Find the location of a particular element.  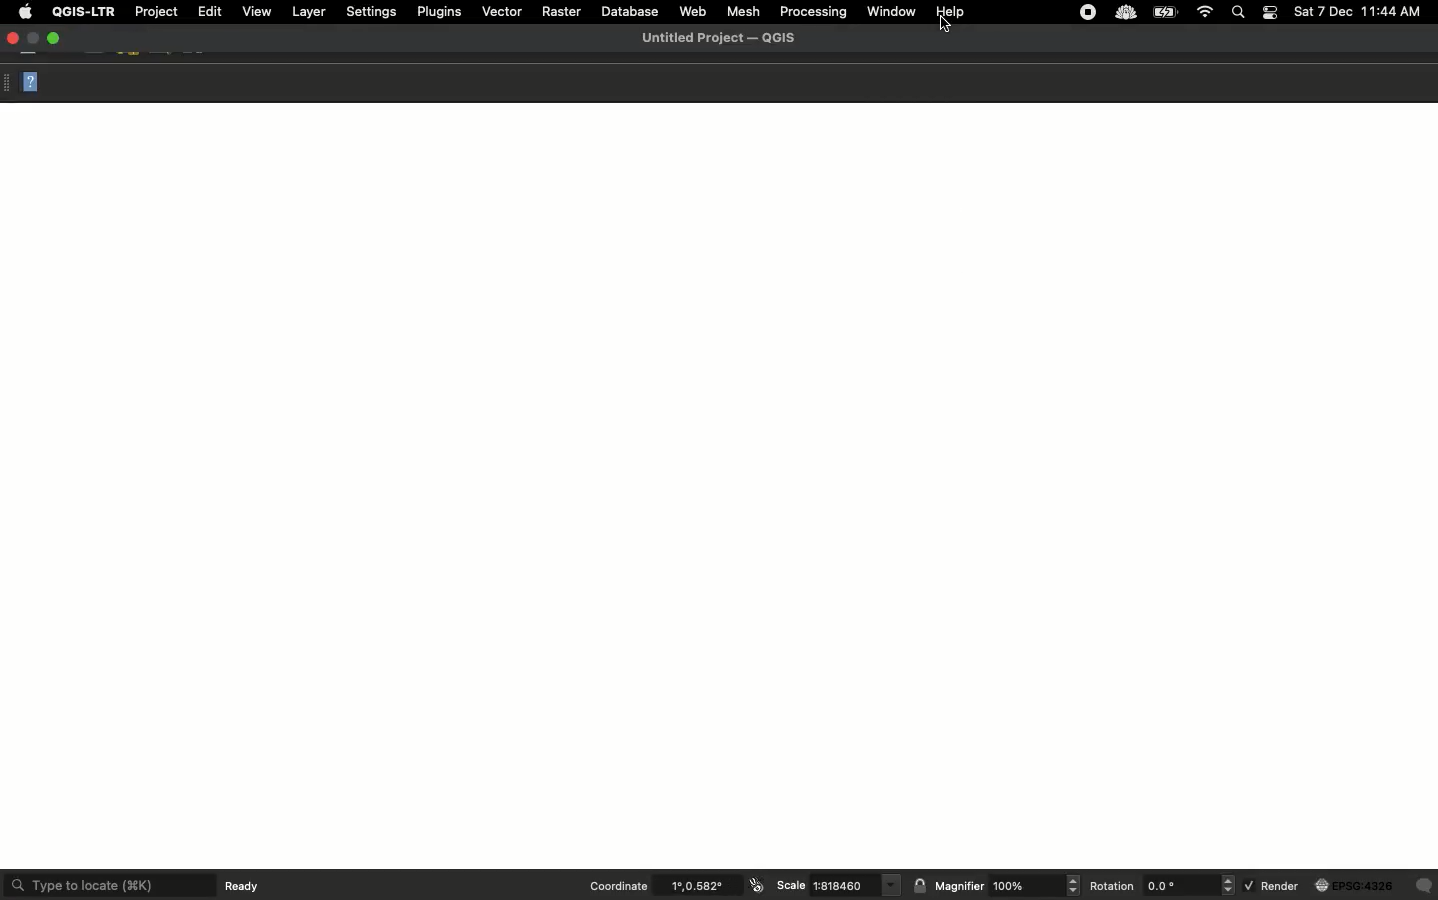

Maximize is located at coordinates (54, 37).